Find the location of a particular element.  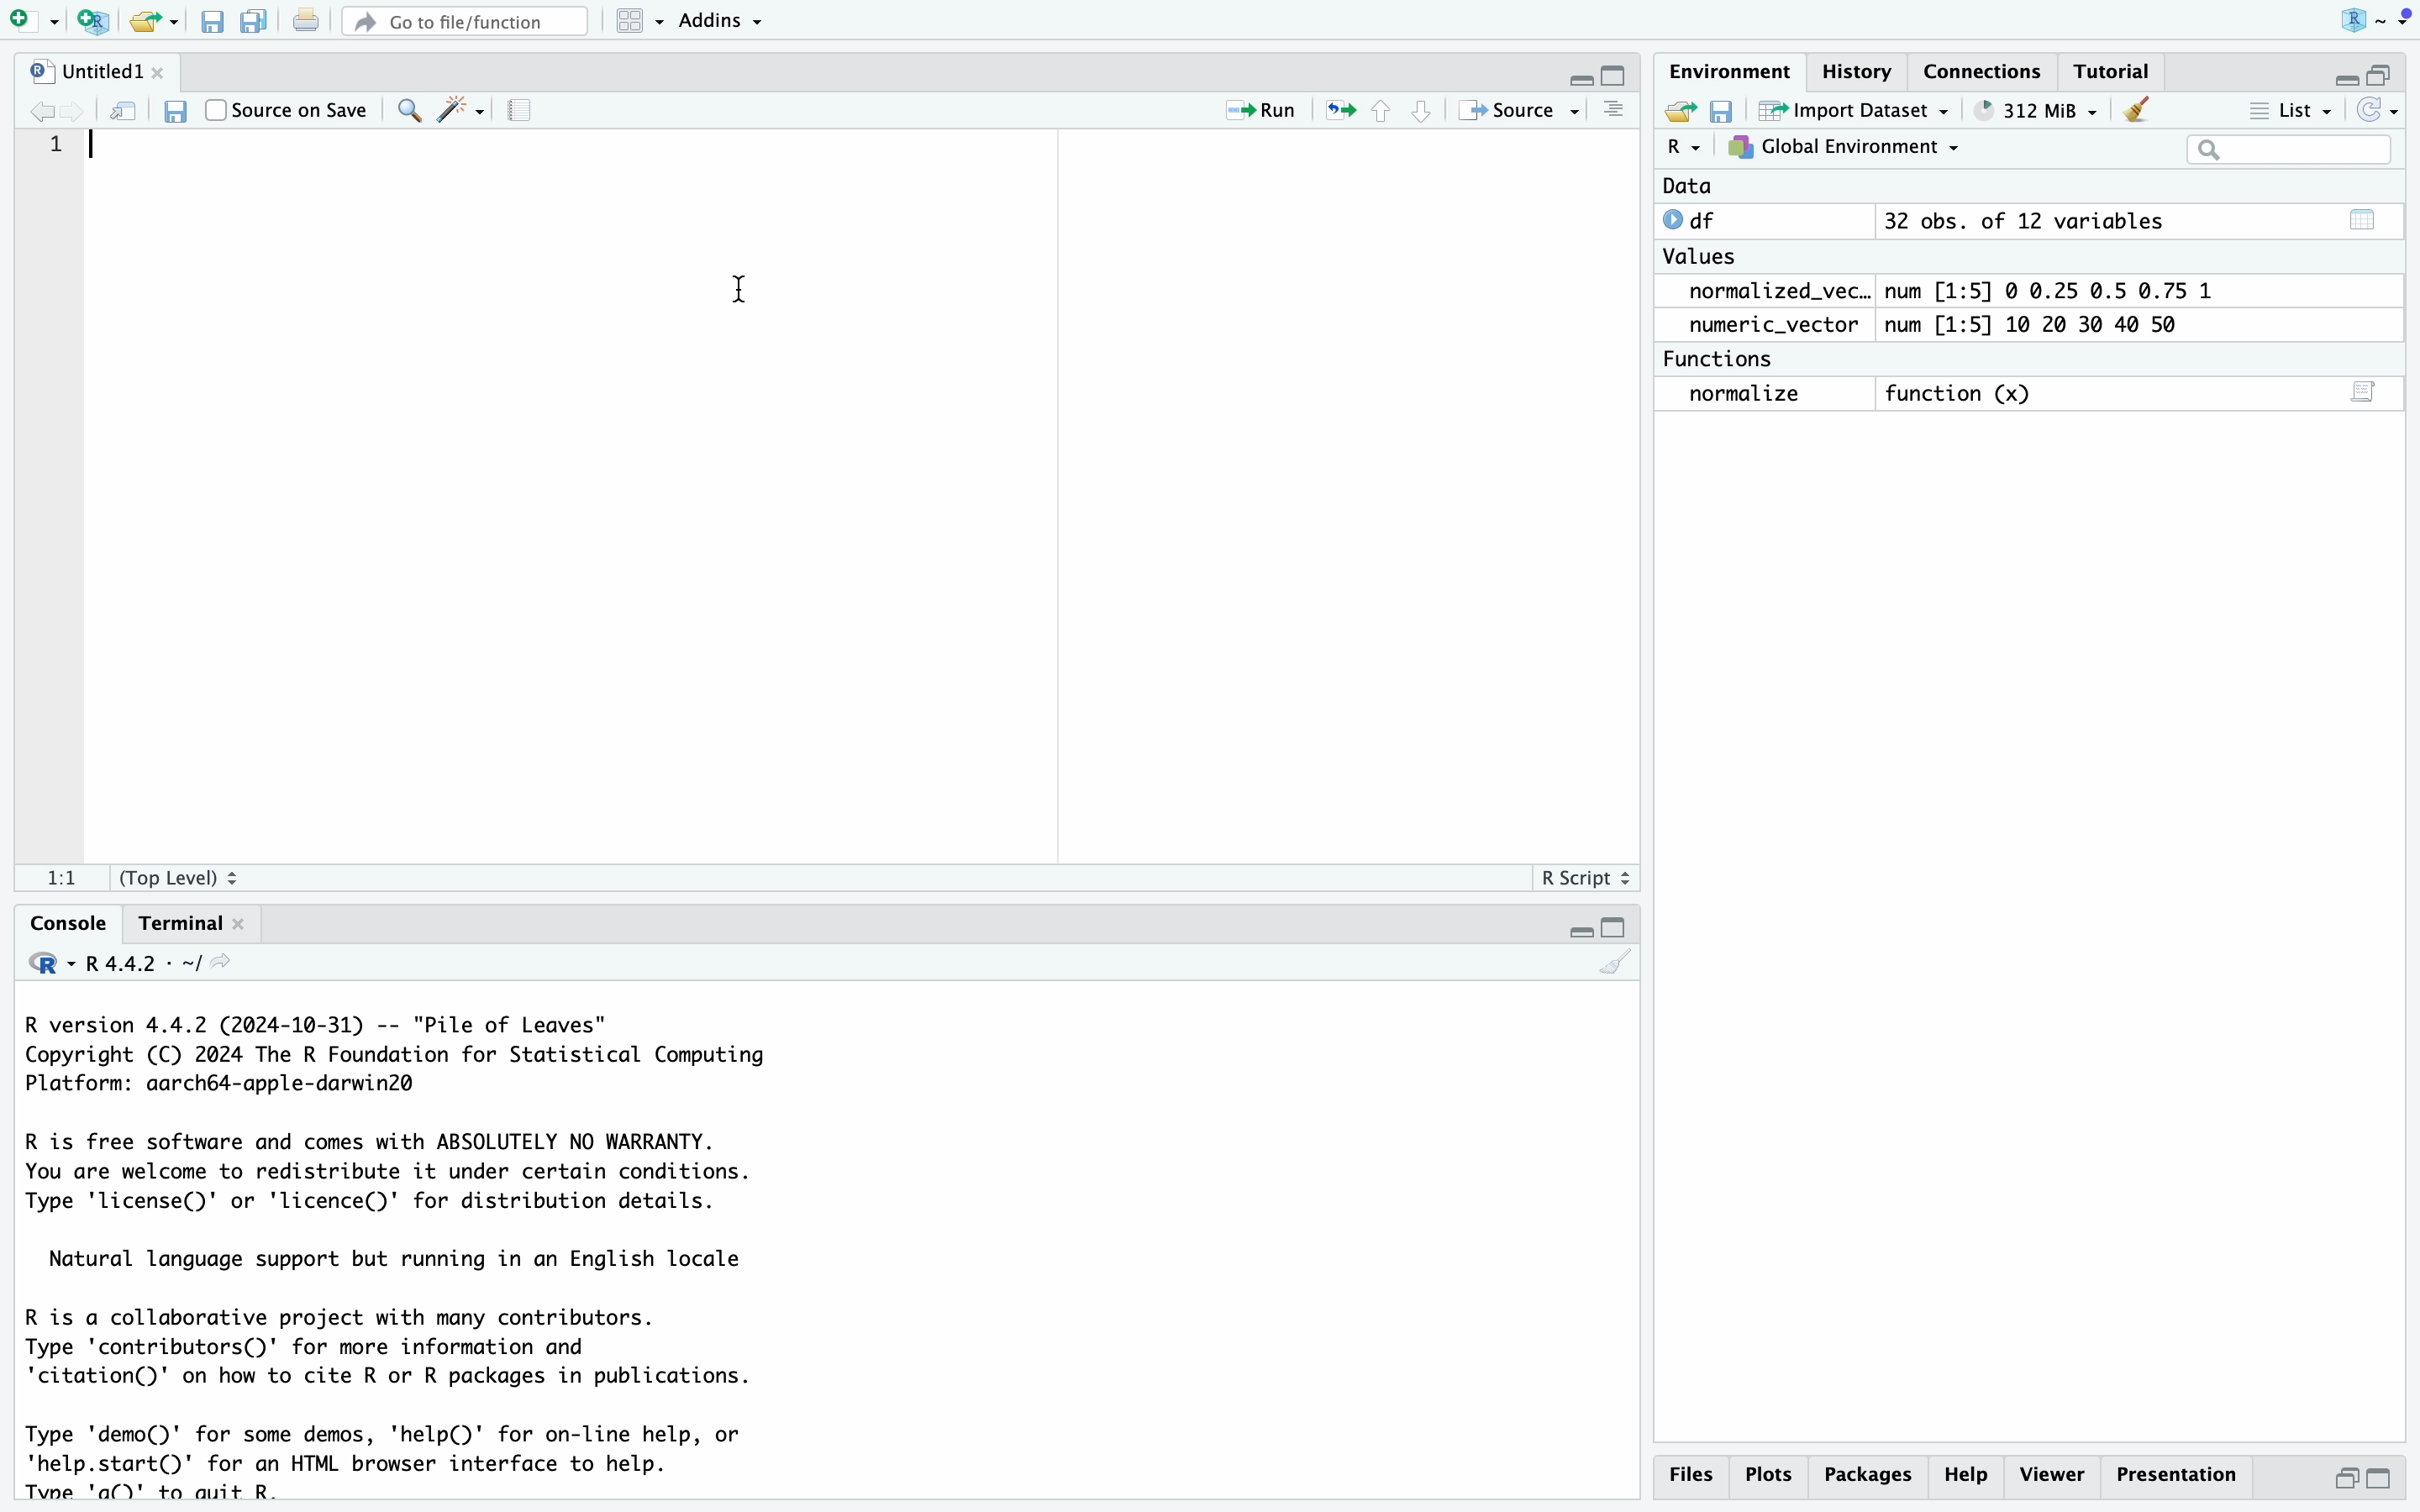

+» Source - is located at coordinates (1516, 111).